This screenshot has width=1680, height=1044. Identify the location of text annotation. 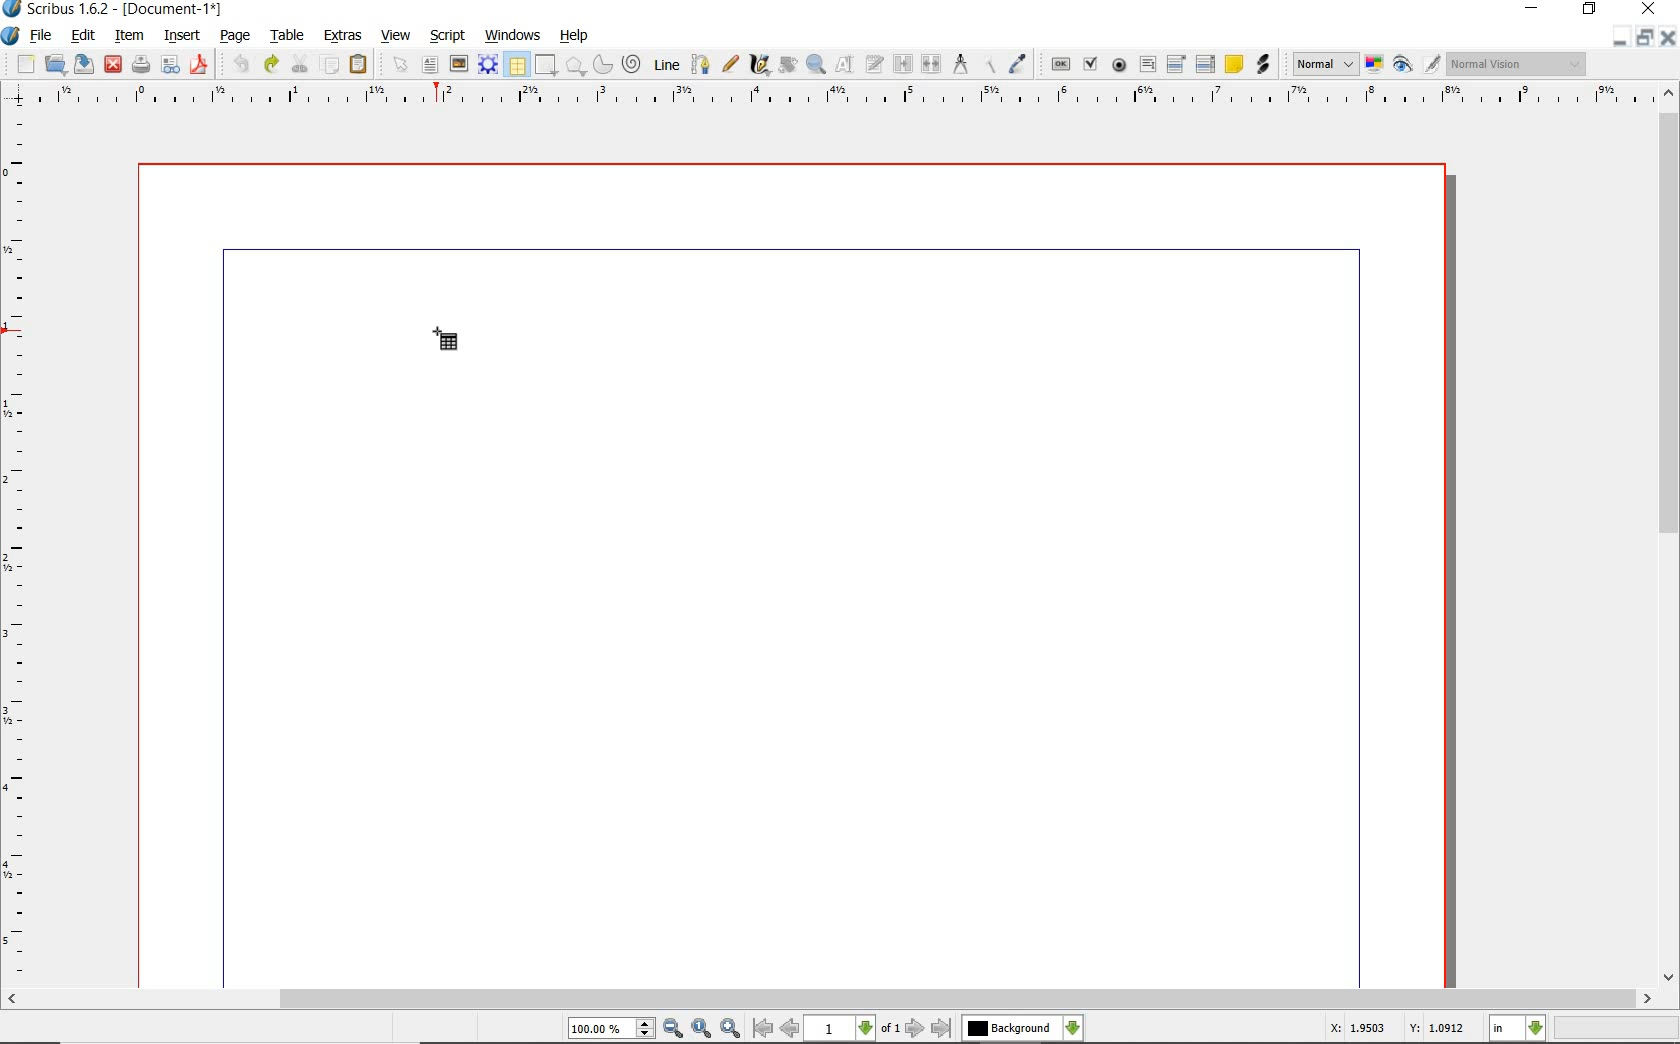
(1235, 65).